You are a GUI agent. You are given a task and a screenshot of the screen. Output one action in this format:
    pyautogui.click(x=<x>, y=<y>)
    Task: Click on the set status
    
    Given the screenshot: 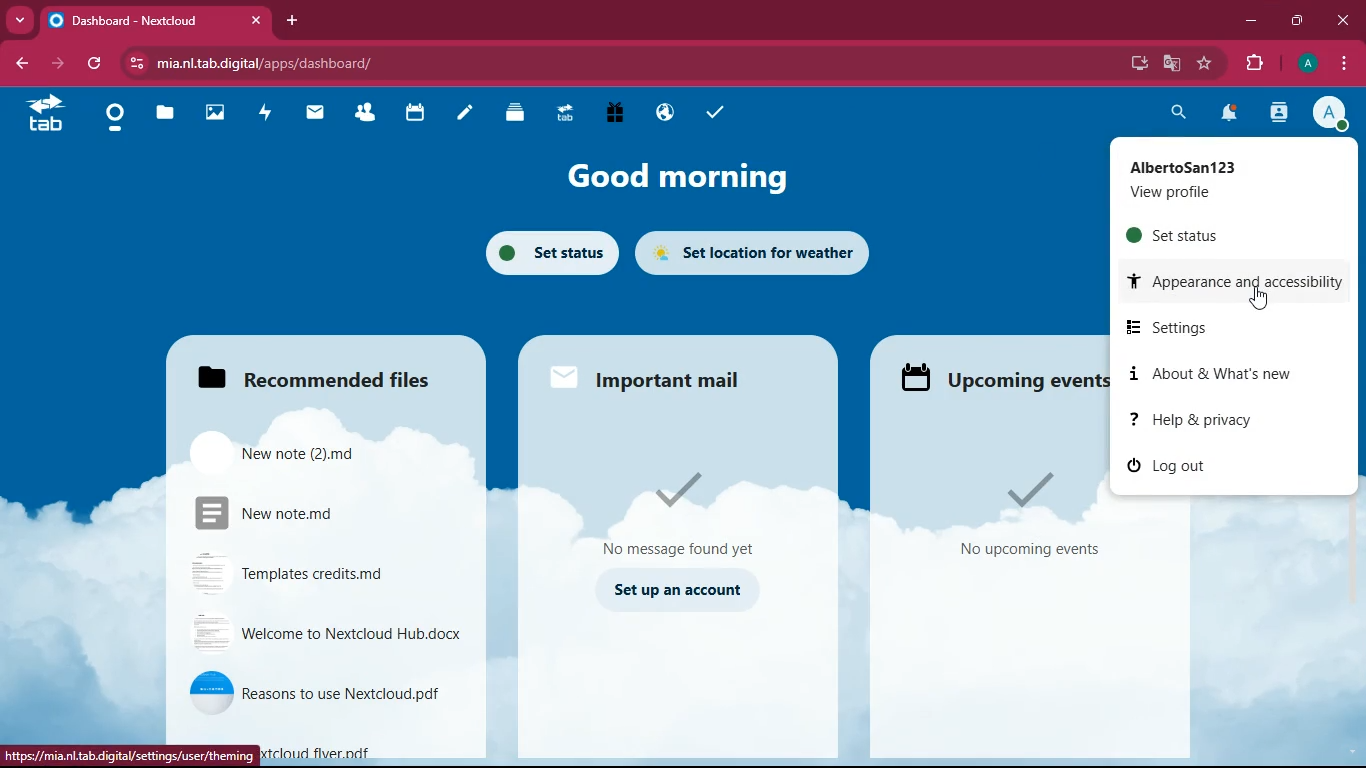 What is the action you would take?
    pyautogui.click(x=1226, y=234)
    